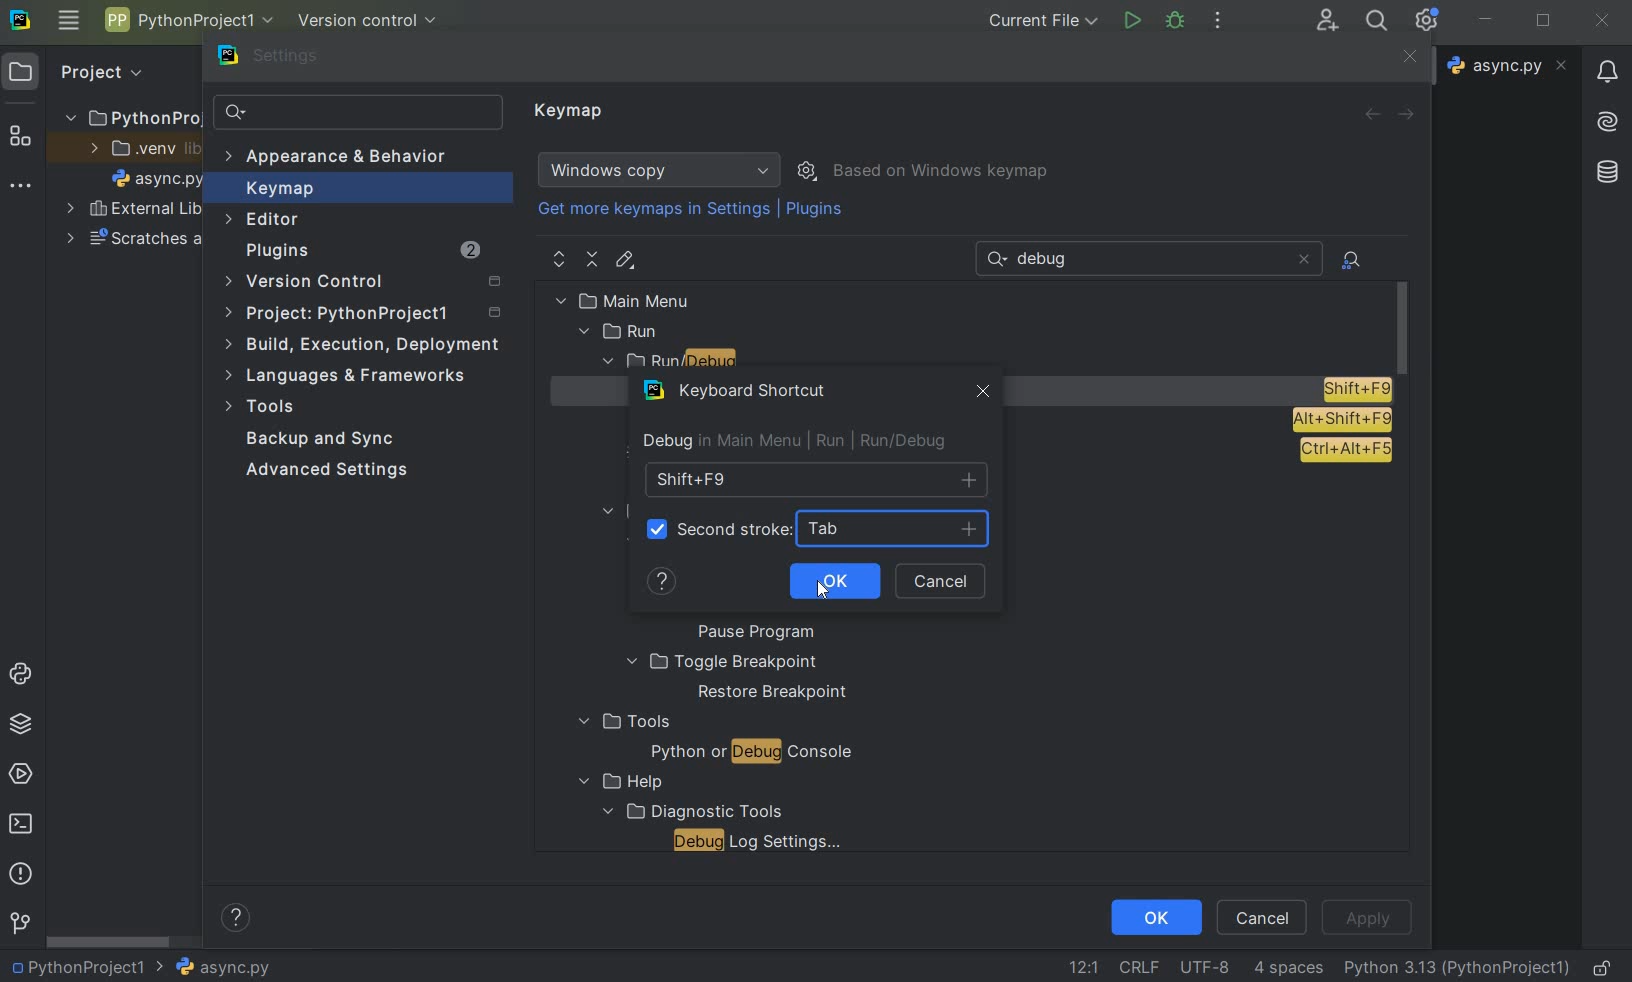  What do you see at coordinates (24, 724) in the screenshot?
I see `python packages` at bounding box center [24, 724].